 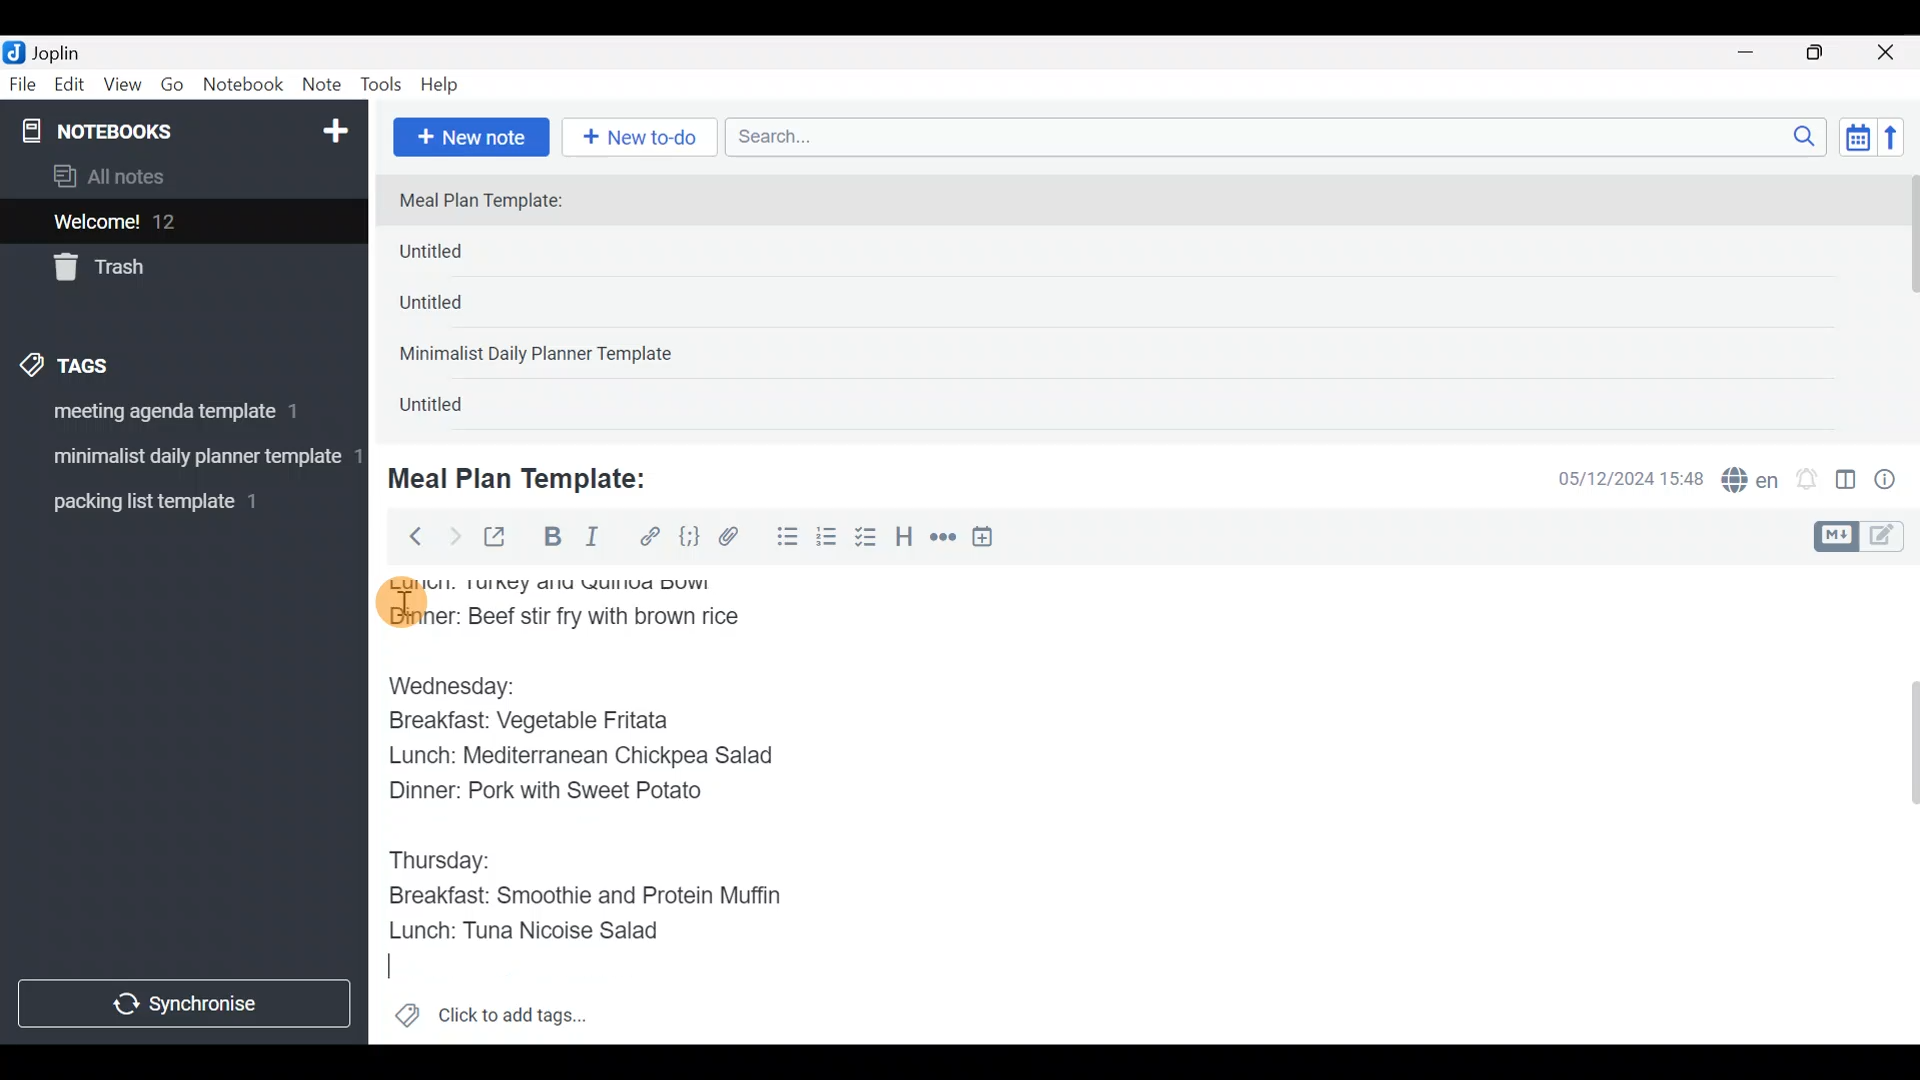 I want to click on Spelling, so click(x=1751, y=482).